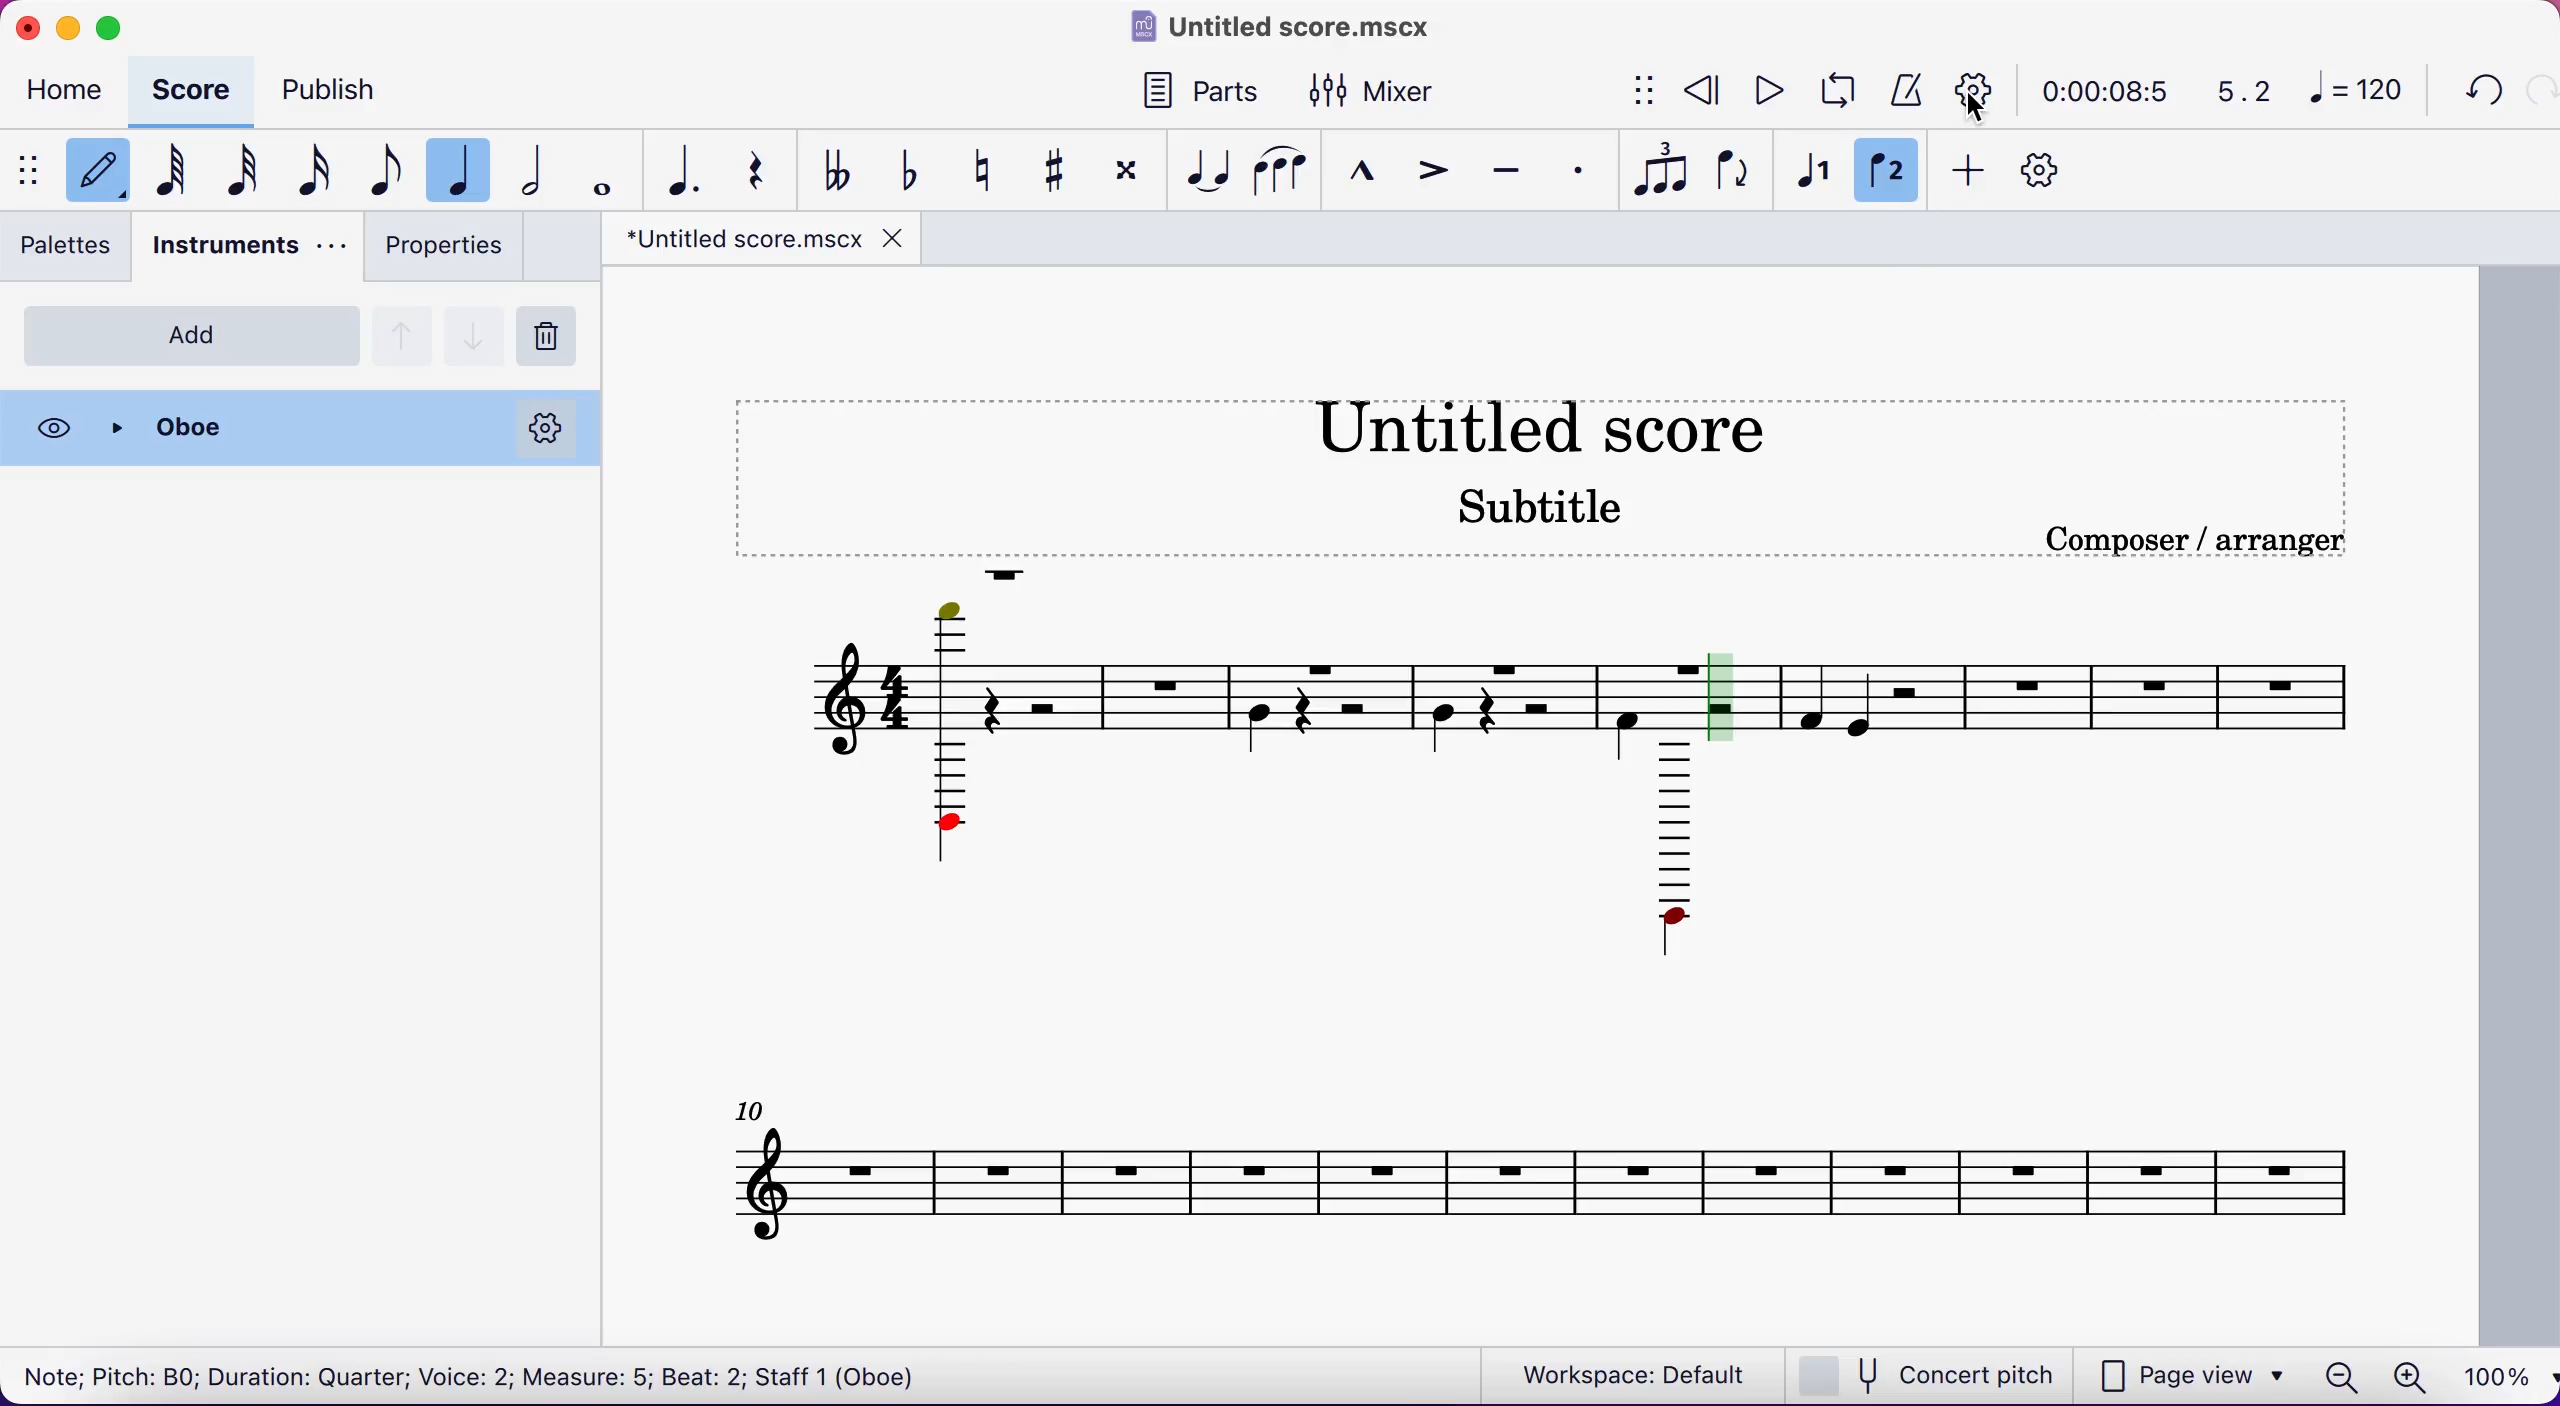  I want to click on 120, so click(2362, 92).